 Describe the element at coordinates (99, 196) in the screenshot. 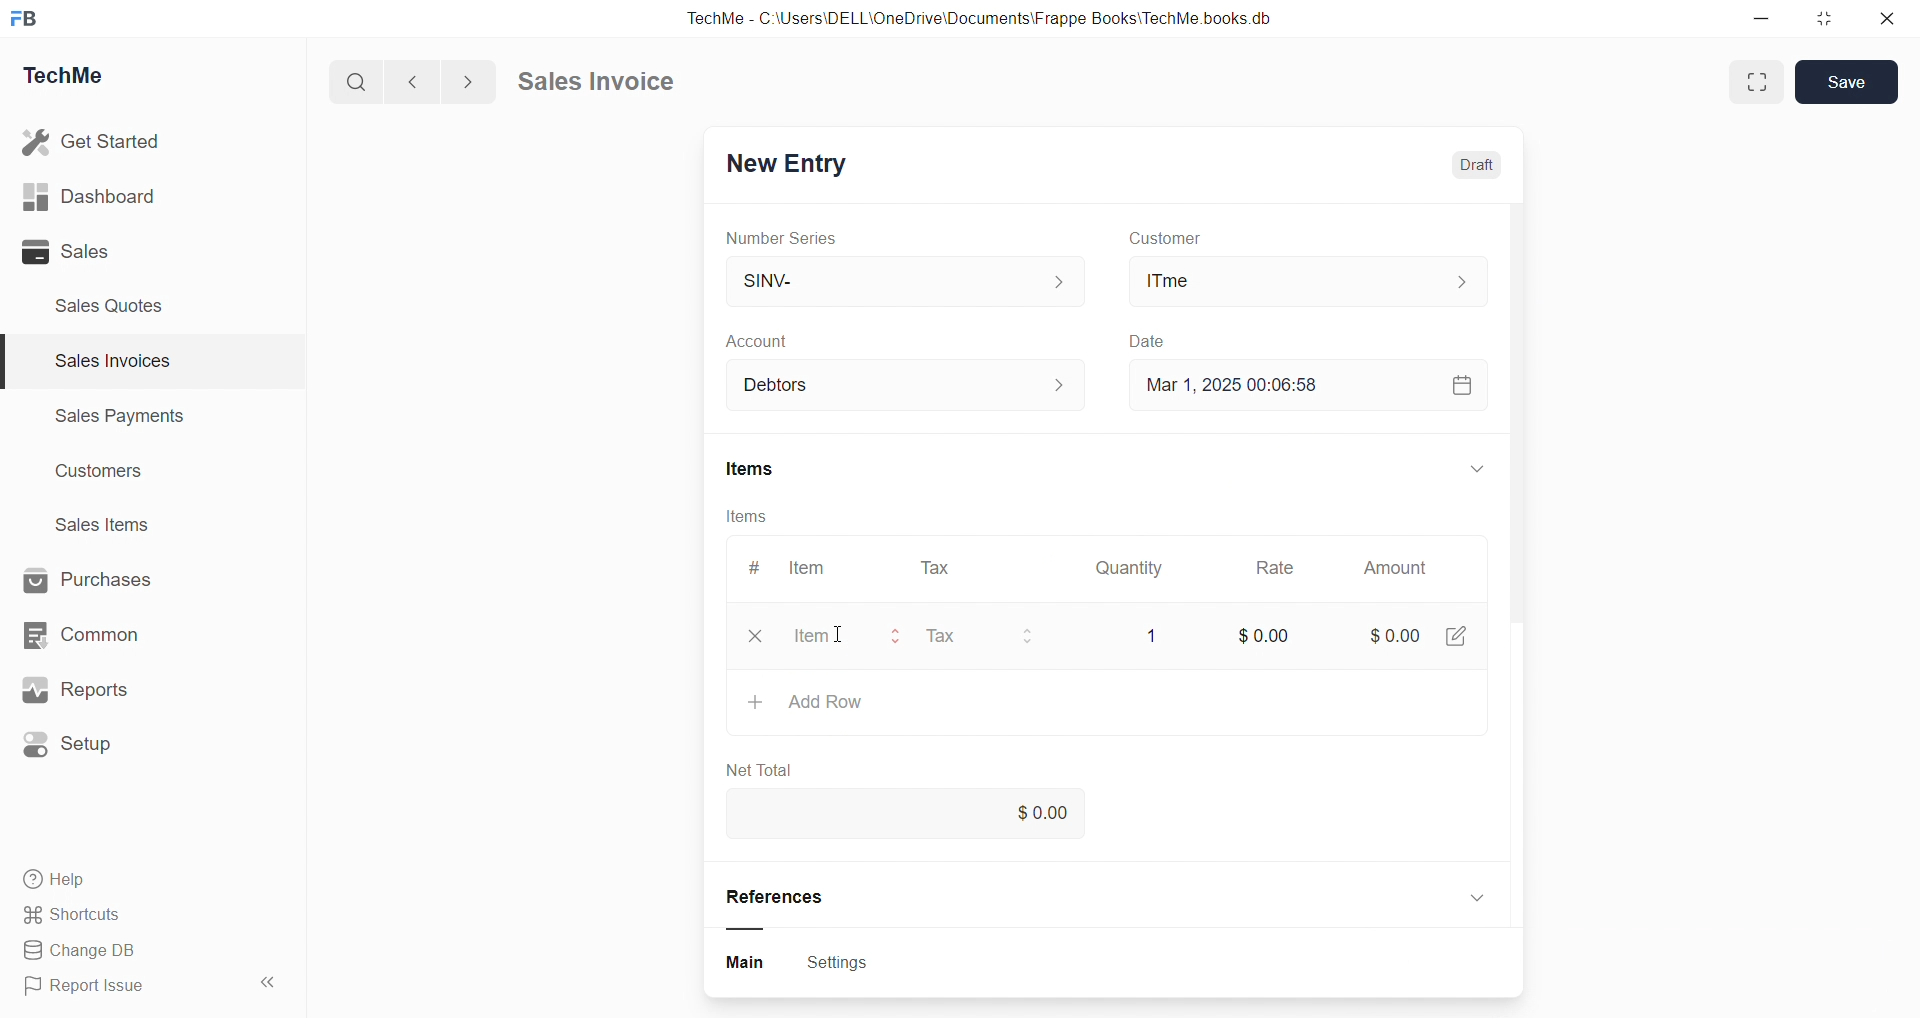

I see `ull Dashboard` at that location.